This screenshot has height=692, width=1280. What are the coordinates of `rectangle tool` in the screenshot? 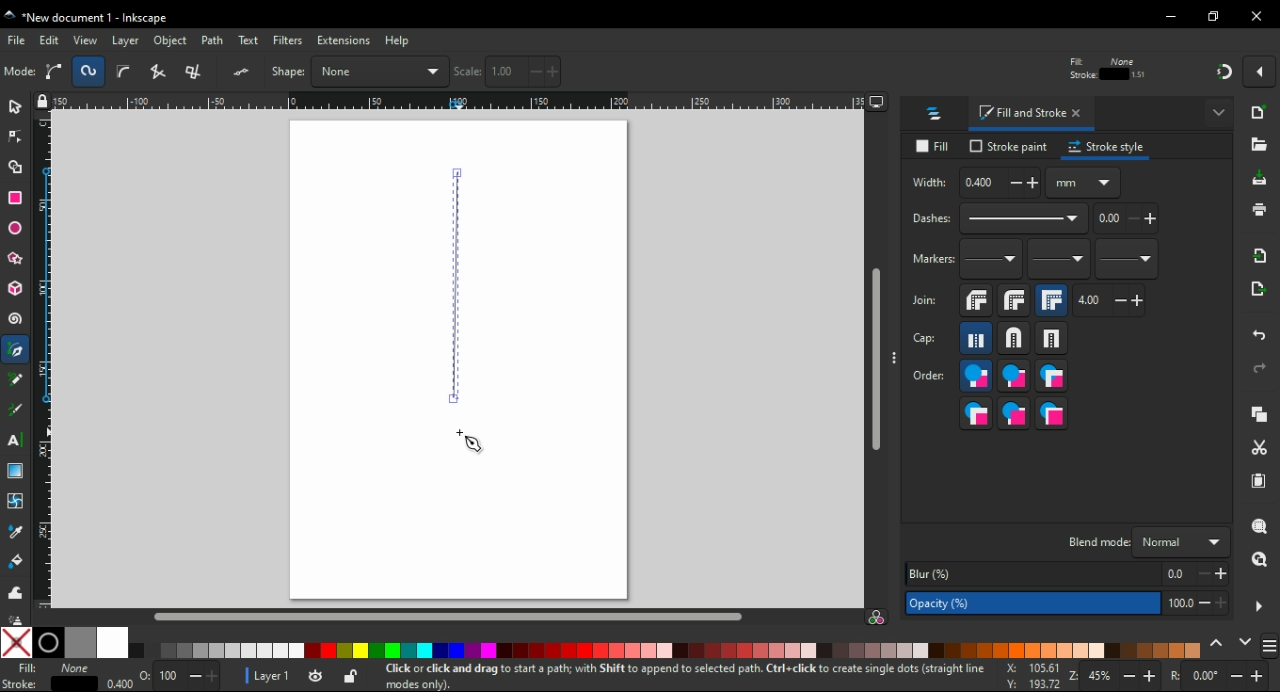 It's located at (16, 197).